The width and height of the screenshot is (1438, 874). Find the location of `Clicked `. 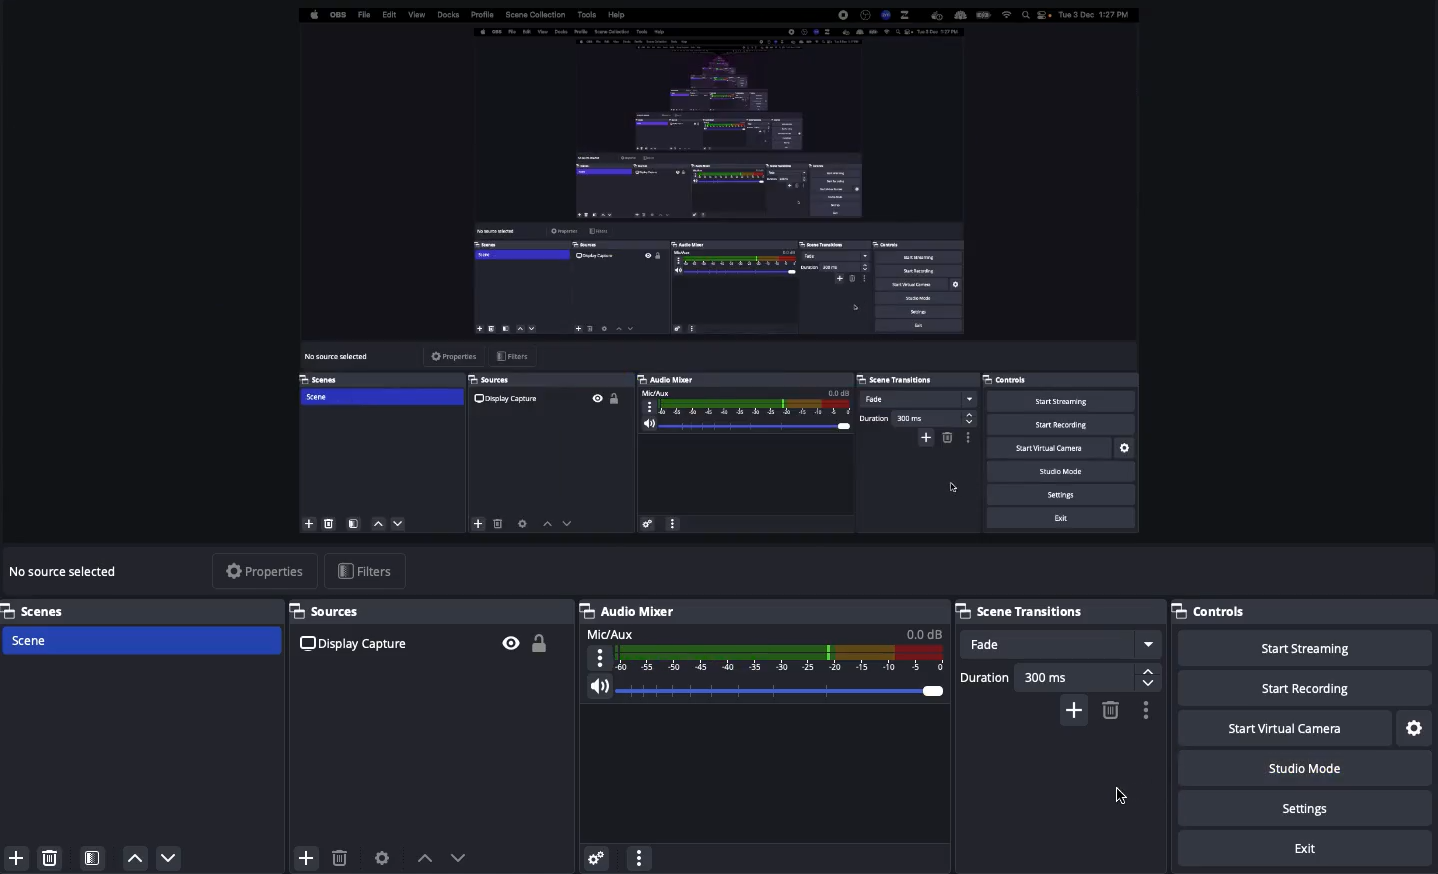

Clicked  is located at coordinates (1122, 796).